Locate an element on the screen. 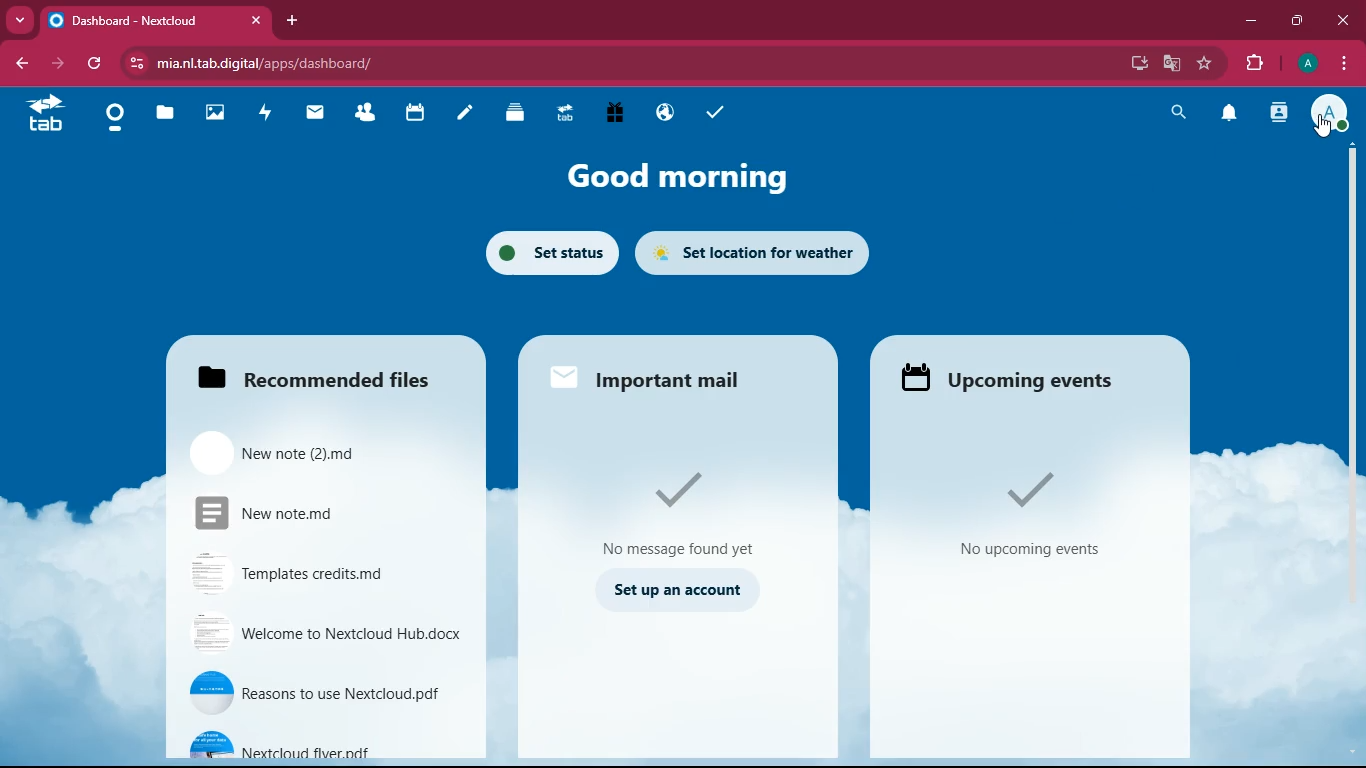 The image size is (1366, 768). good morning is located at coordinates (684, 179).